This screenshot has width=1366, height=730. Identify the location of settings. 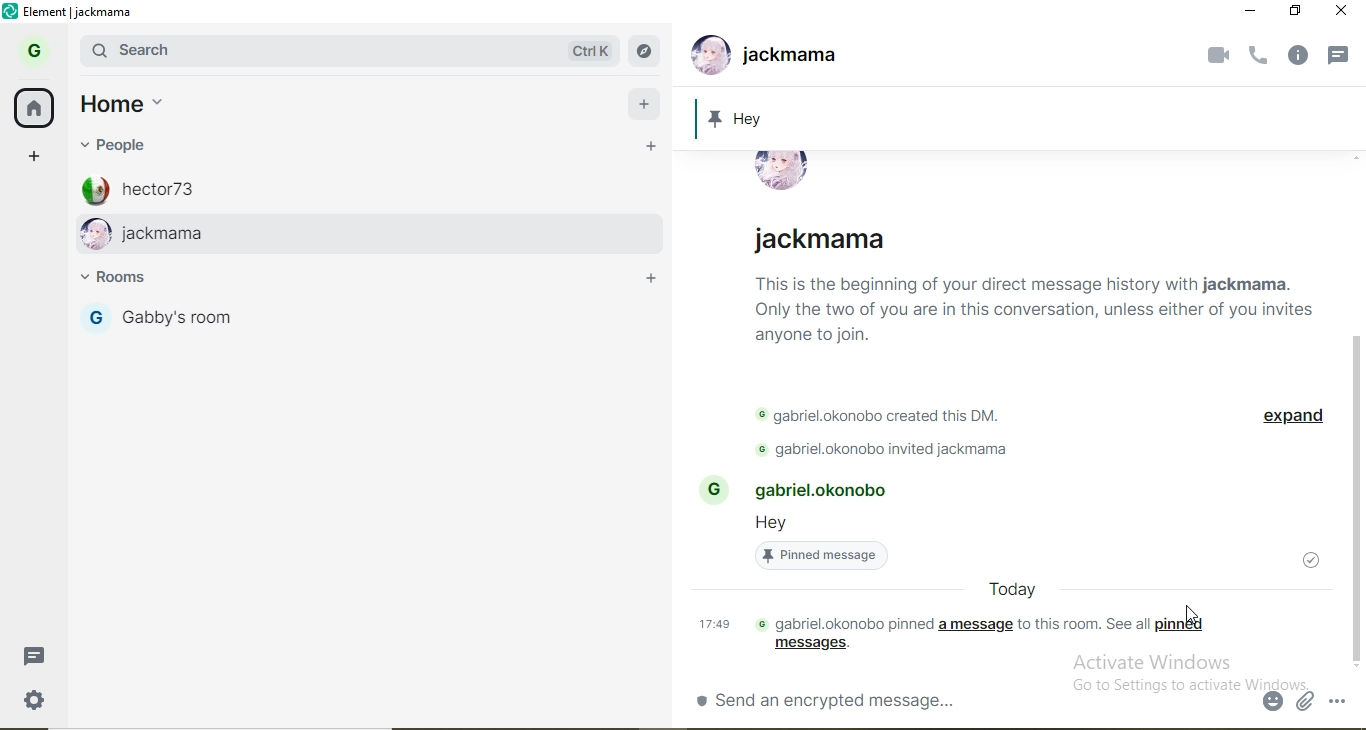
(31, 698).